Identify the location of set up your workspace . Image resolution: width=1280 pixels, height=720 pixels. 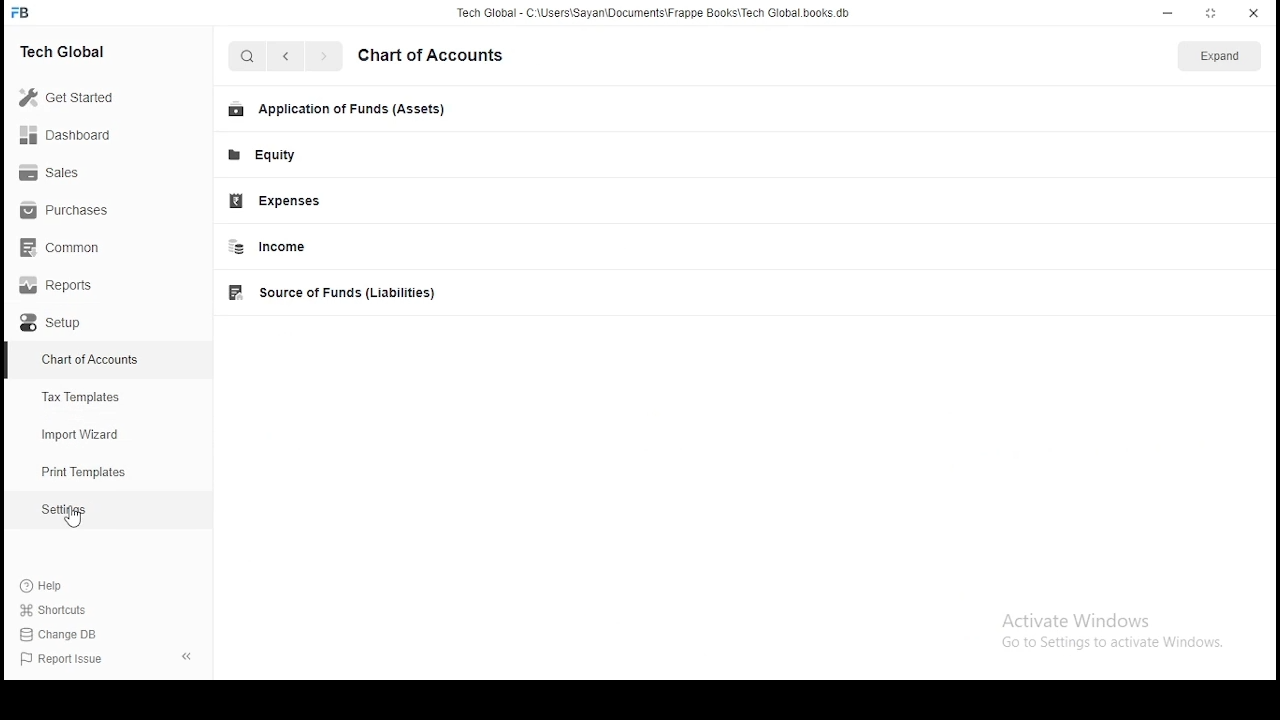
(470, 56).